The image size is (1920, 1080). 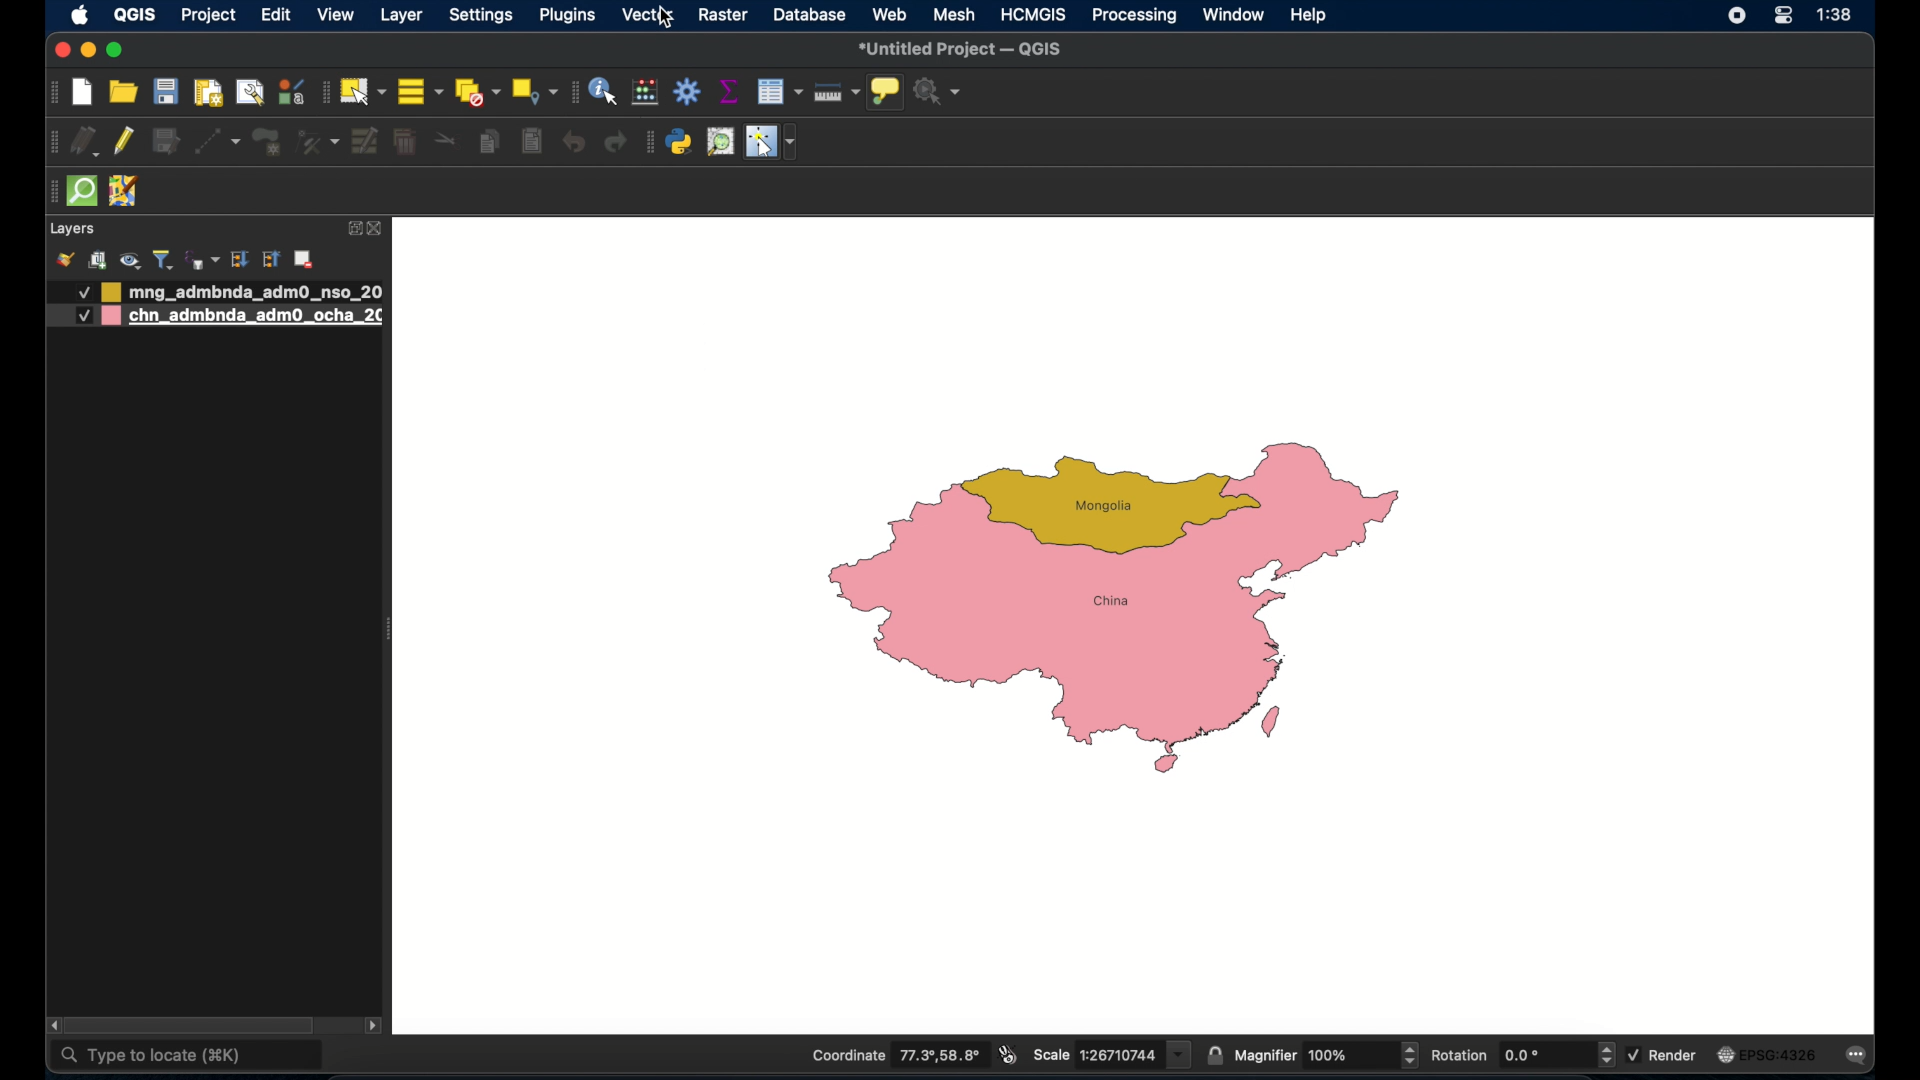 I want to click on add group, so click(x=98, y=261).